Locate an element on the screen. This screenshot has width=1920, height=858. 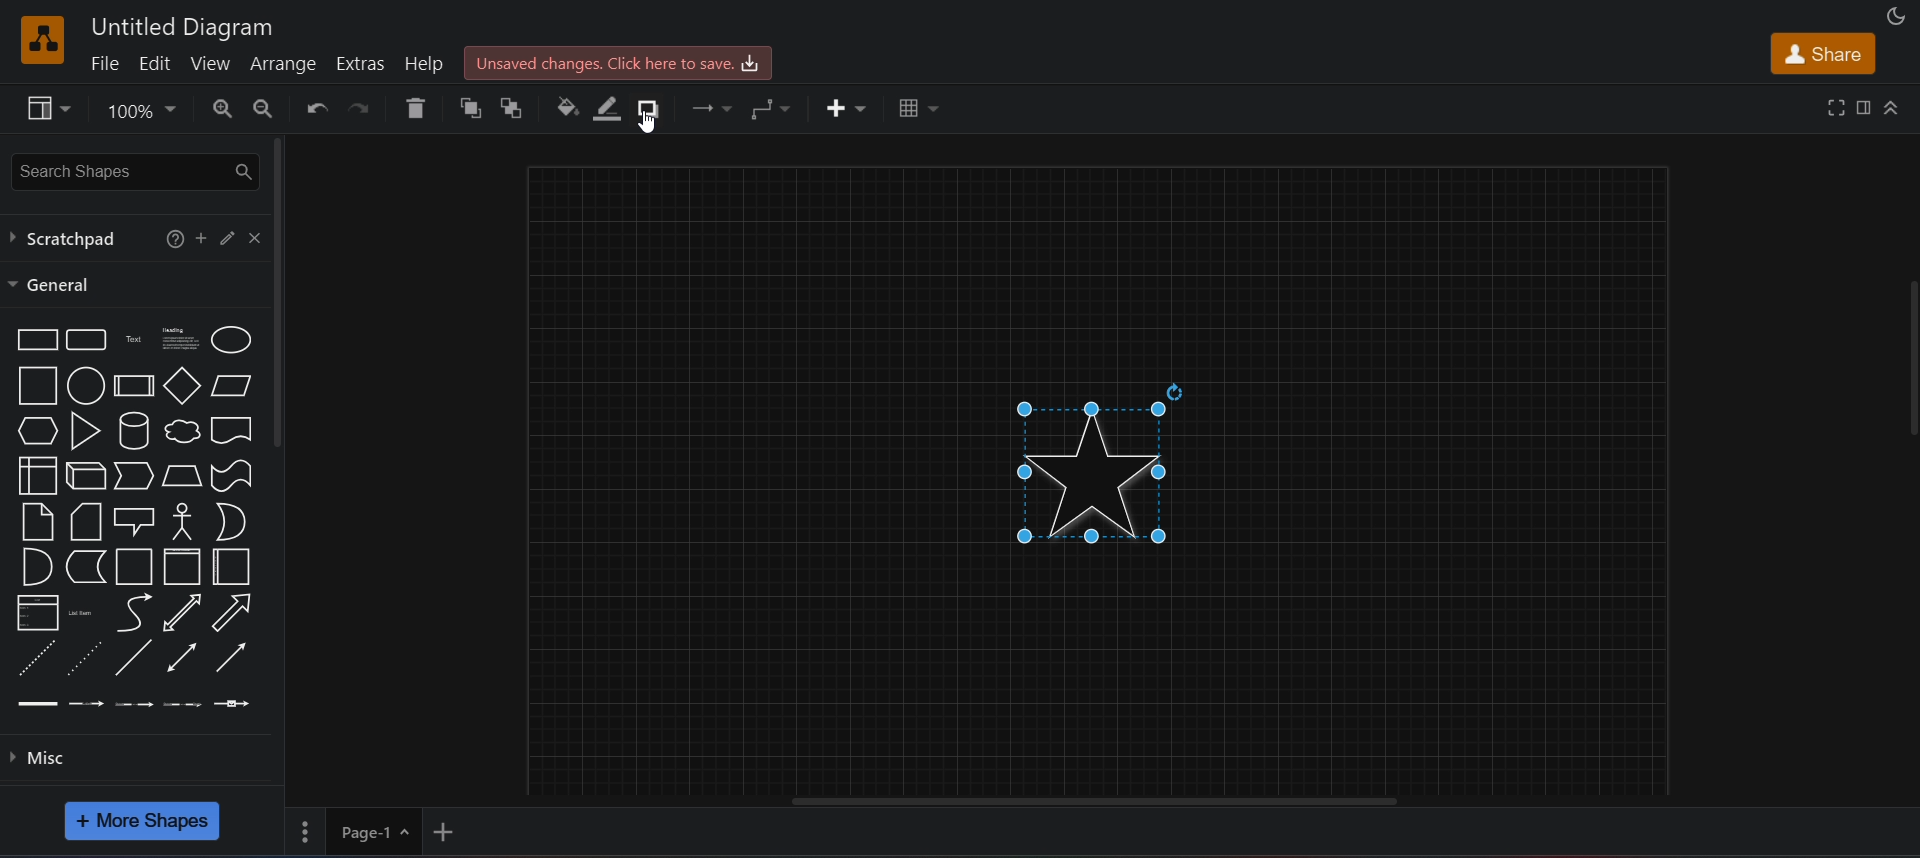
undo is located at coordinates (309, 107).